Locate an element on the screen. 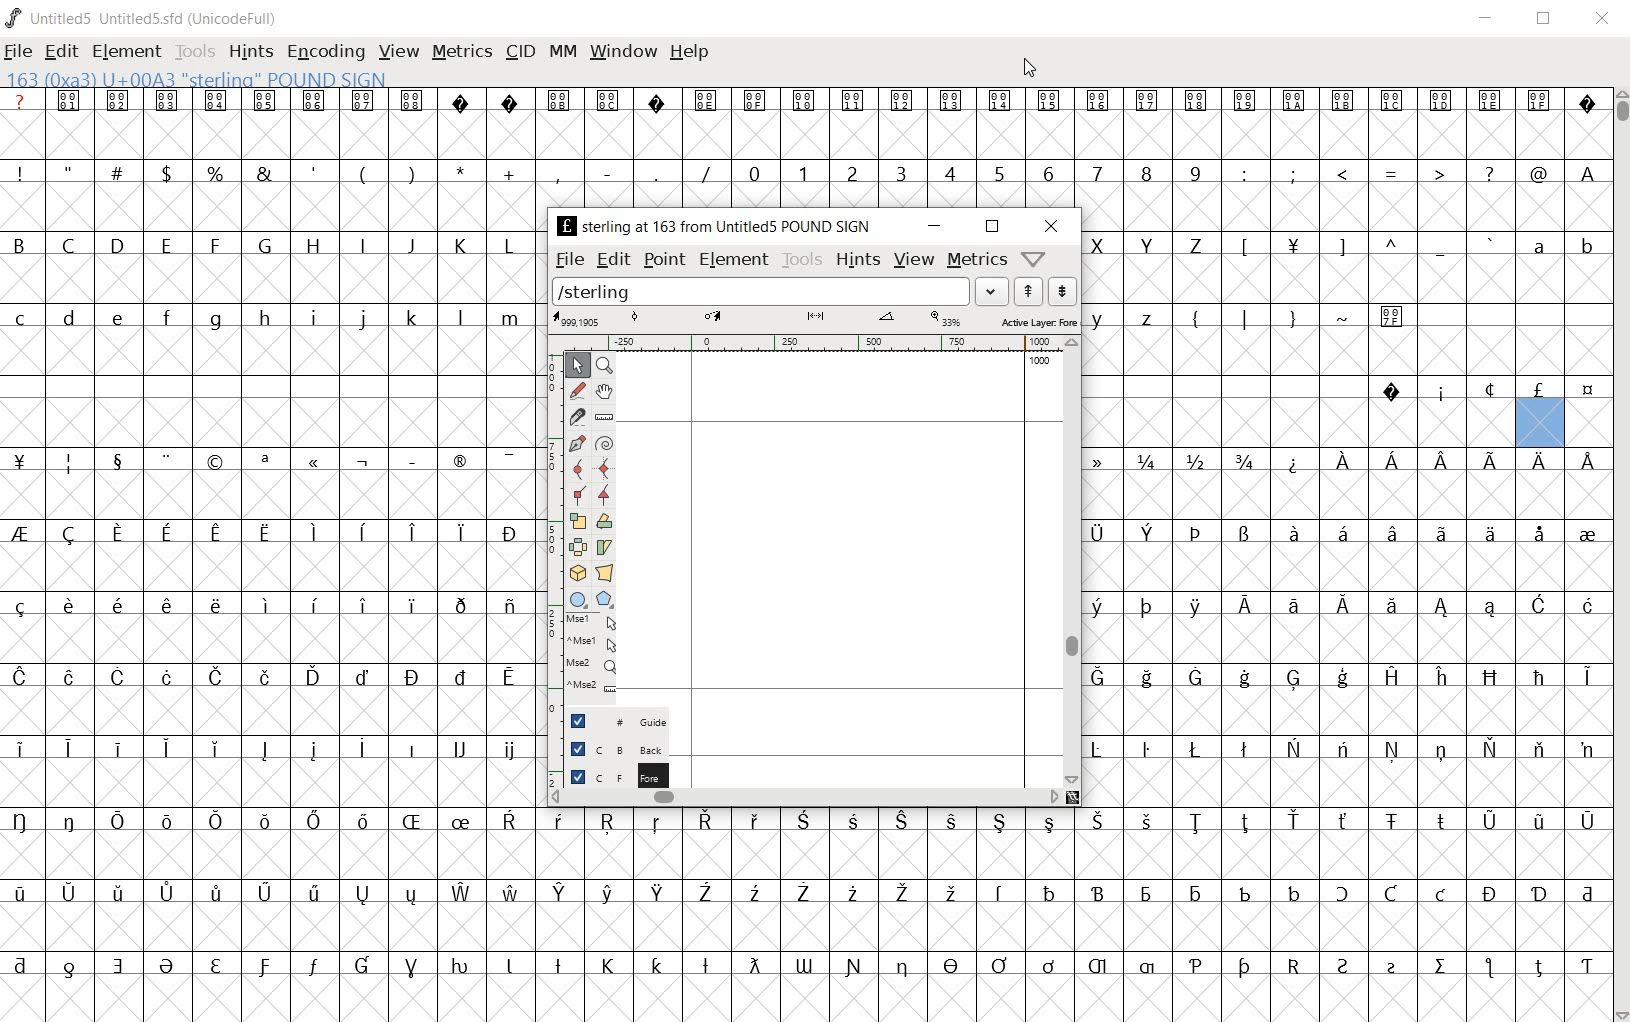  % is located at coordinates (217, 173).